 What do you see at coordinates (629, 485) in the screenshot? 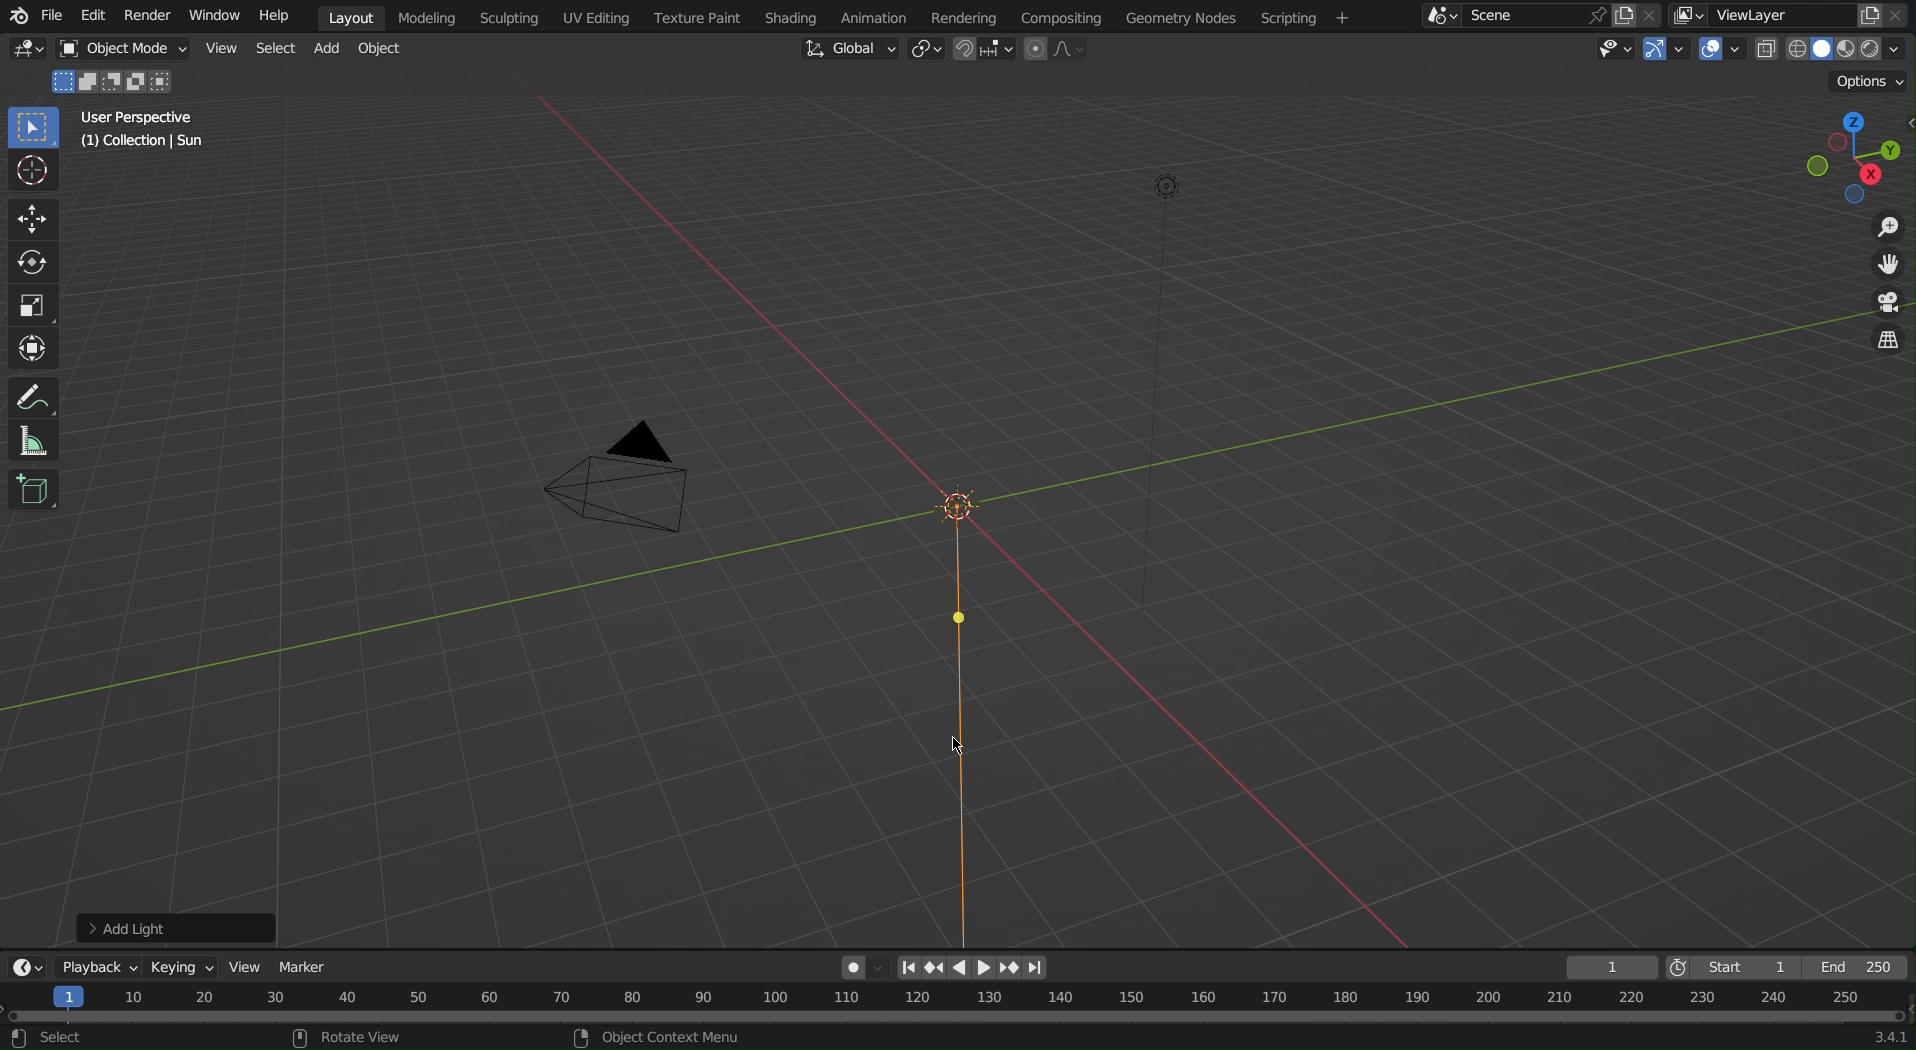
I see `Camera selected` at bounding box center [629, 485].